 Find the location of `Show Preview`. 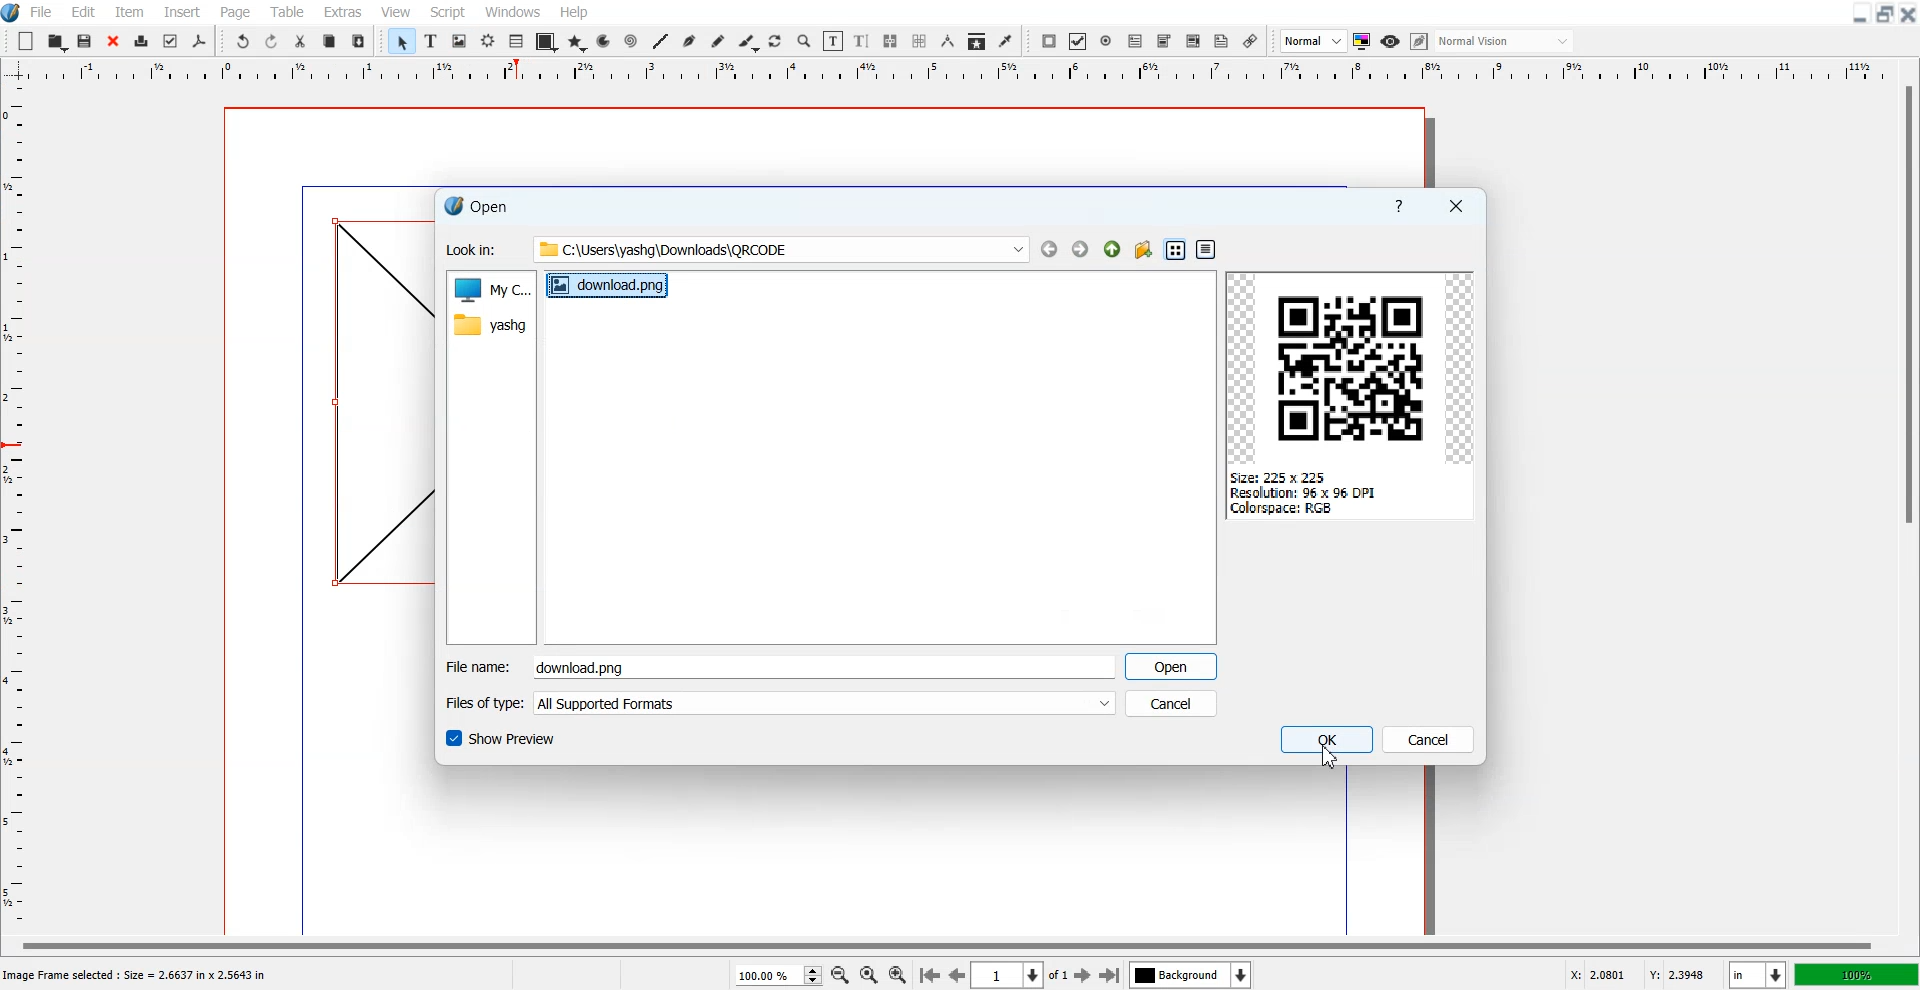

Show Preview is located at coordinates (500, 738).